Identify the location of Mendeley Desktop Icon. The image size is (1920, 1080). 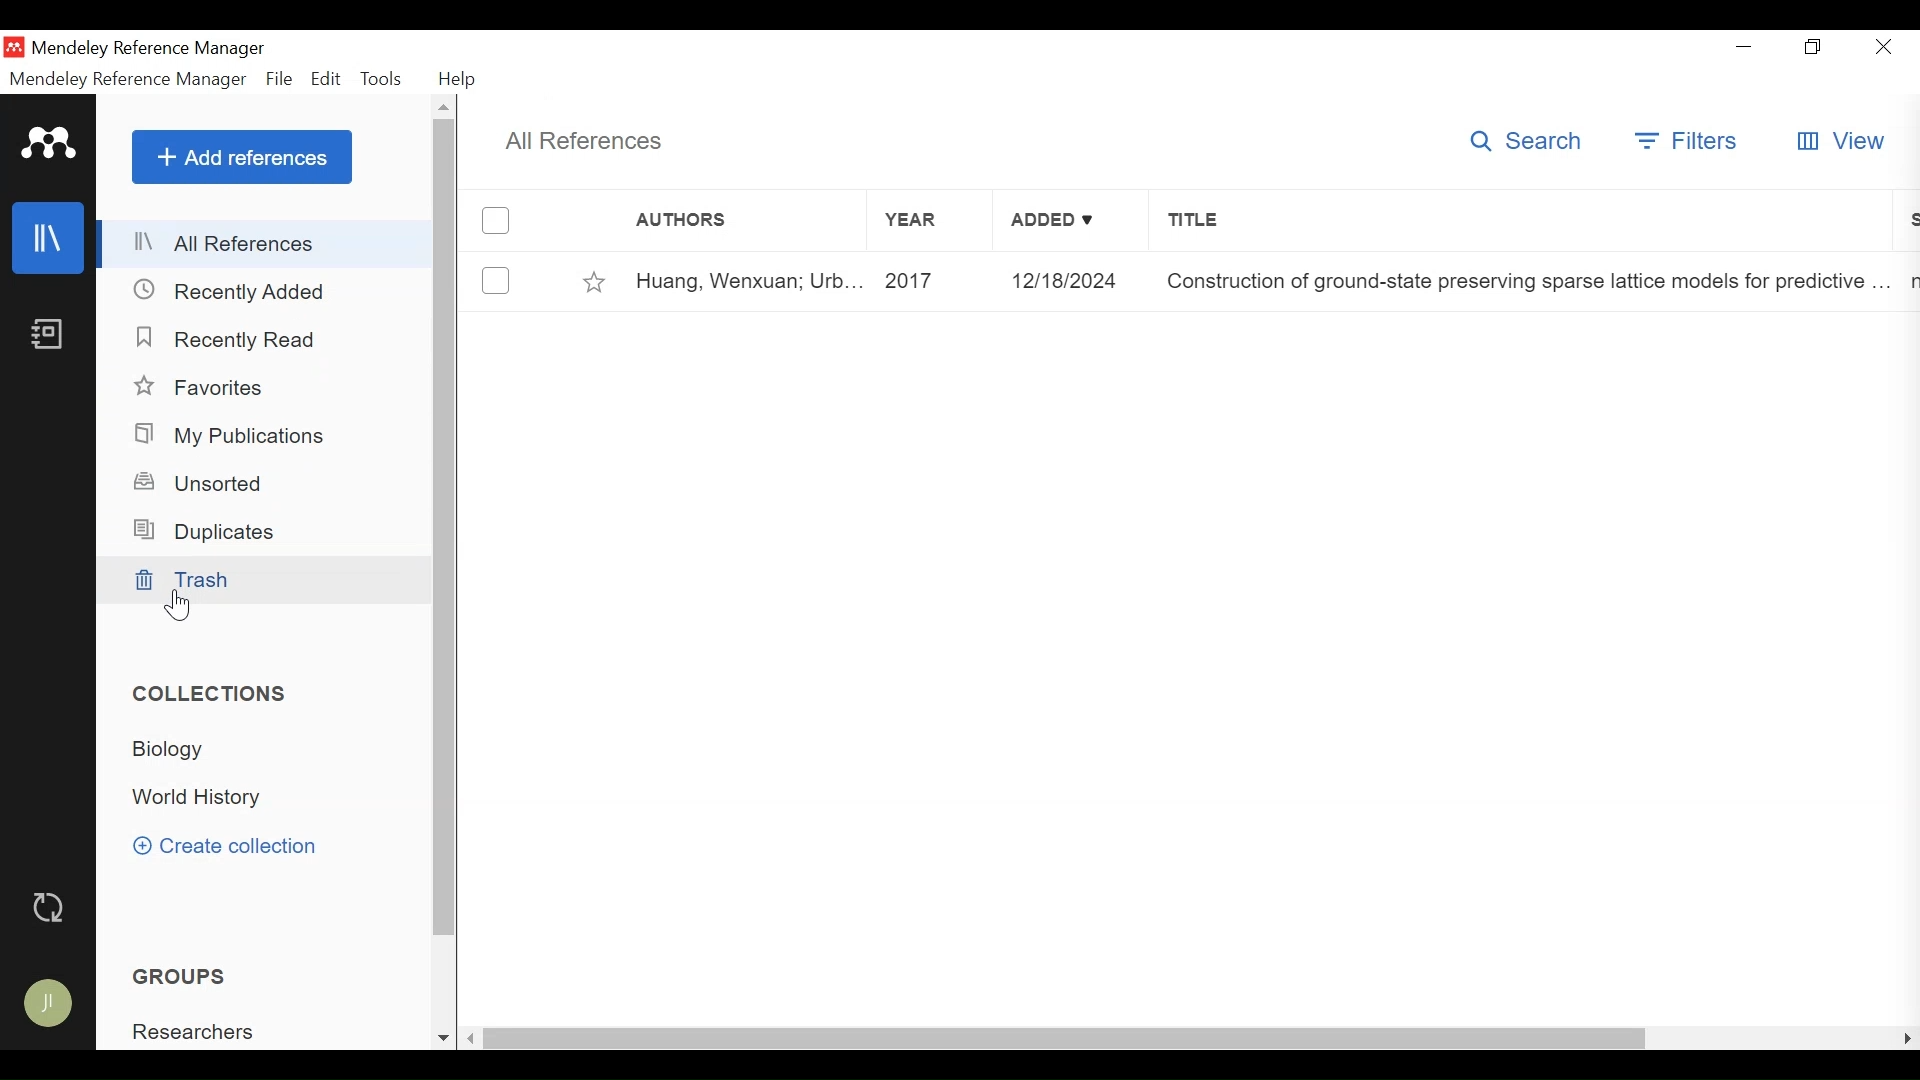
(14, 48).